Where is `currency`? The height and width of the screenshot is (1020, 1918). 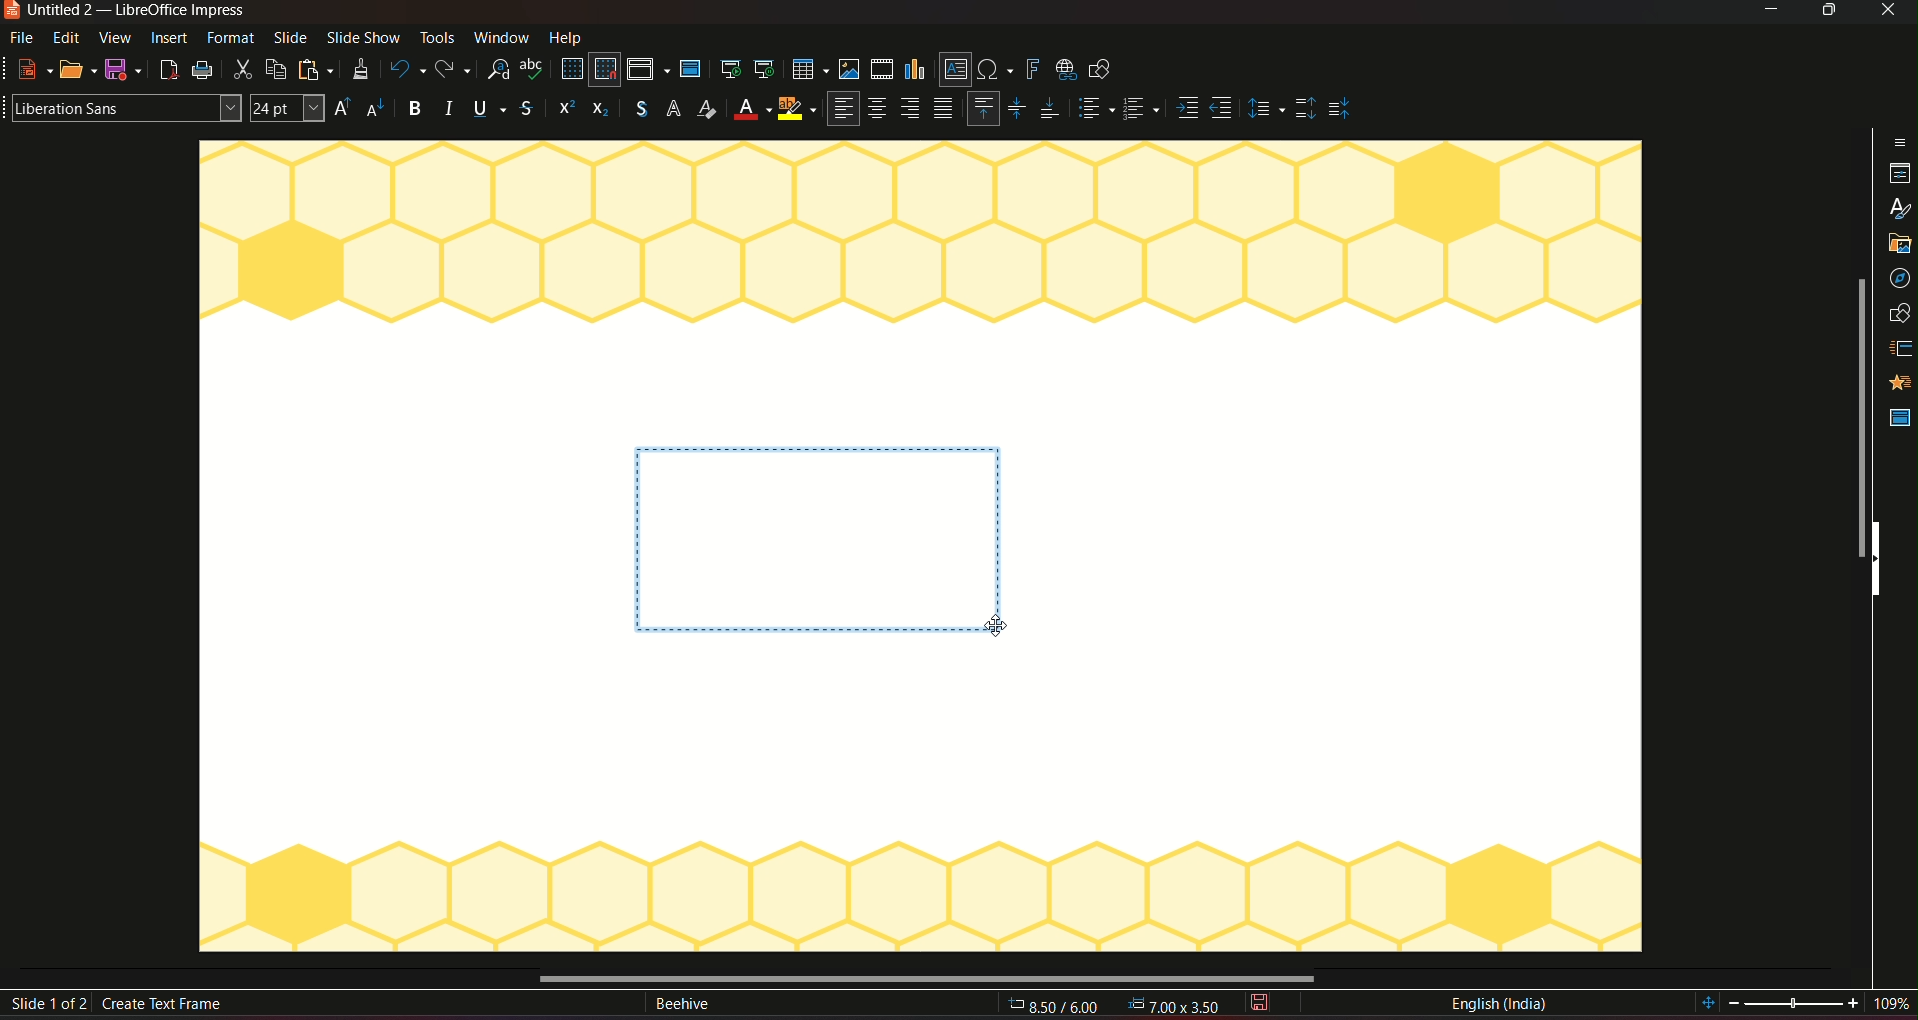 currency is located at coordinates (636, 110).